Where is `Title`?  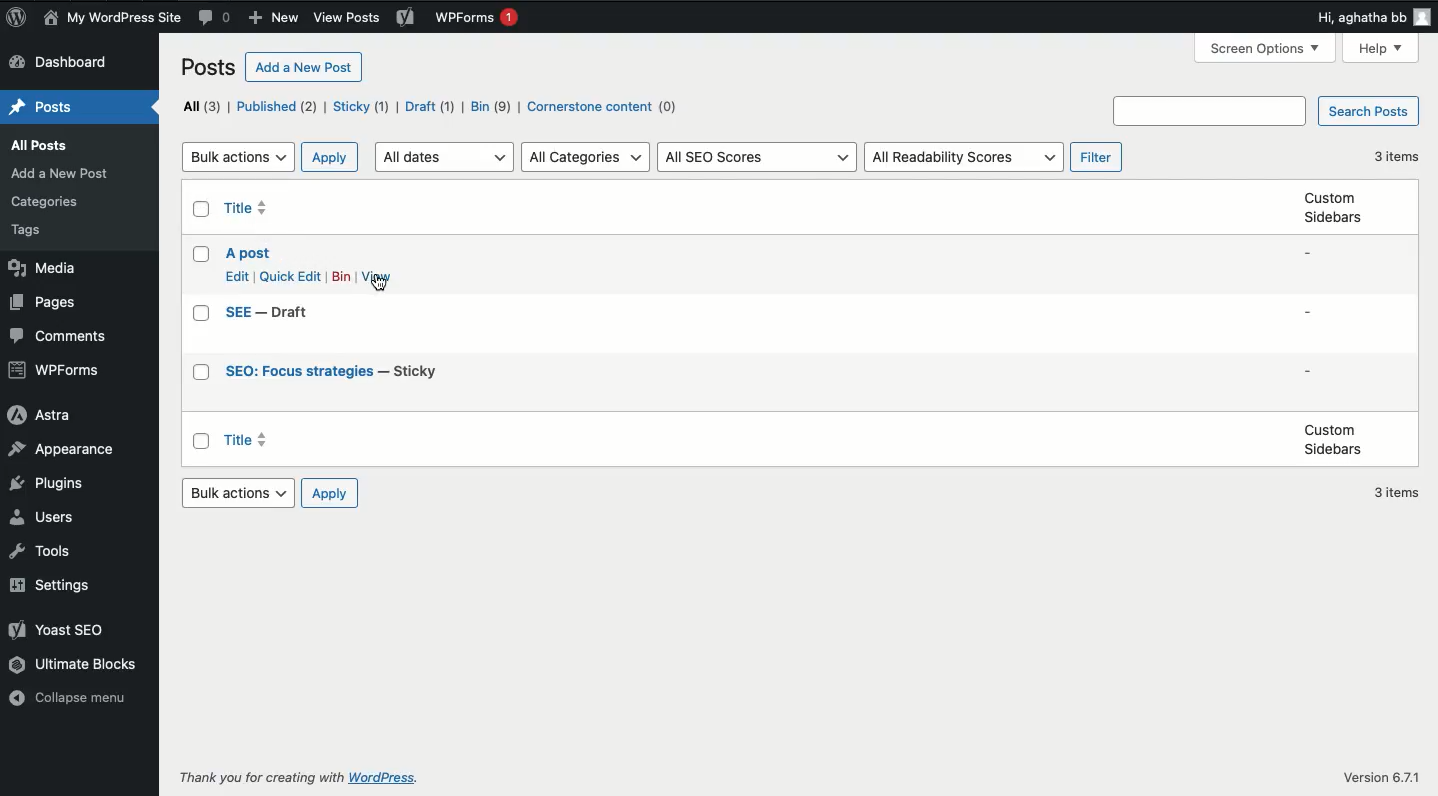
Title is located at coordinates (332, 375).